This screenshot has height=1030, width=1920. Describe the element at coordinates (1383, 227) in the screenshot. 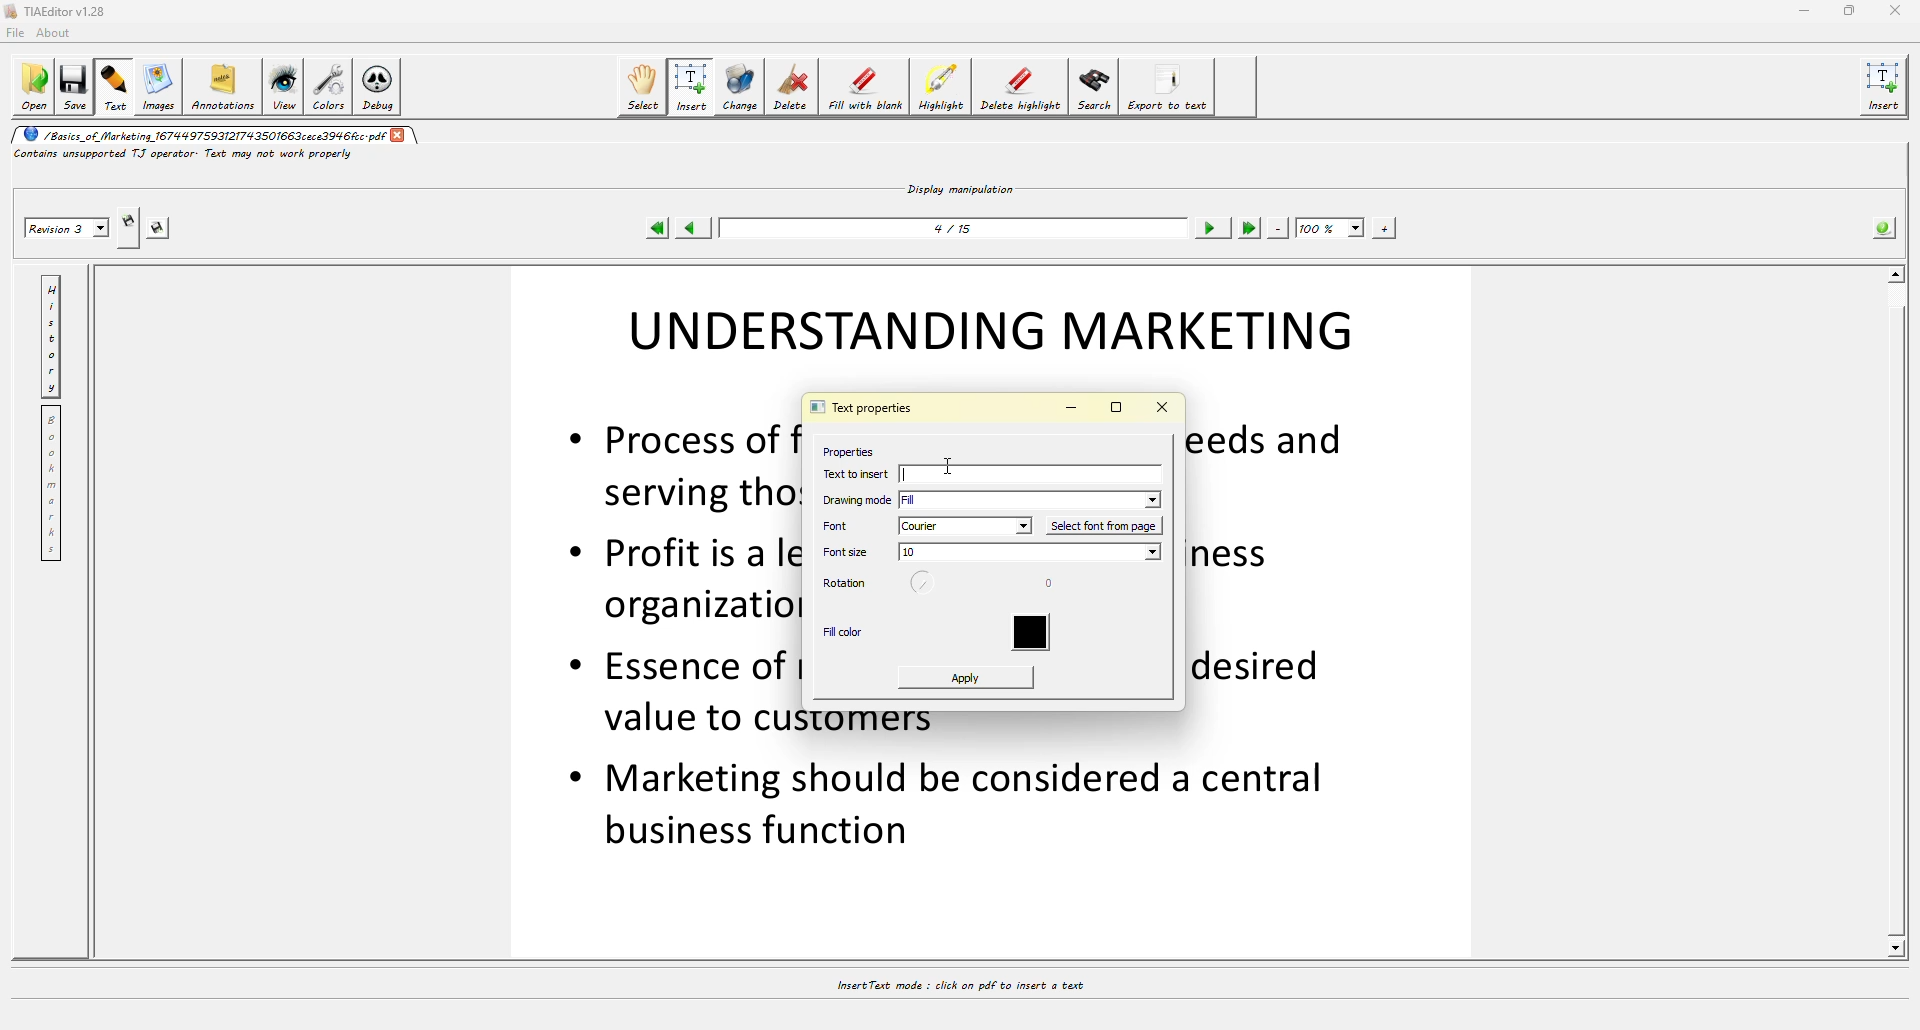

I see `zoom in` at that location.